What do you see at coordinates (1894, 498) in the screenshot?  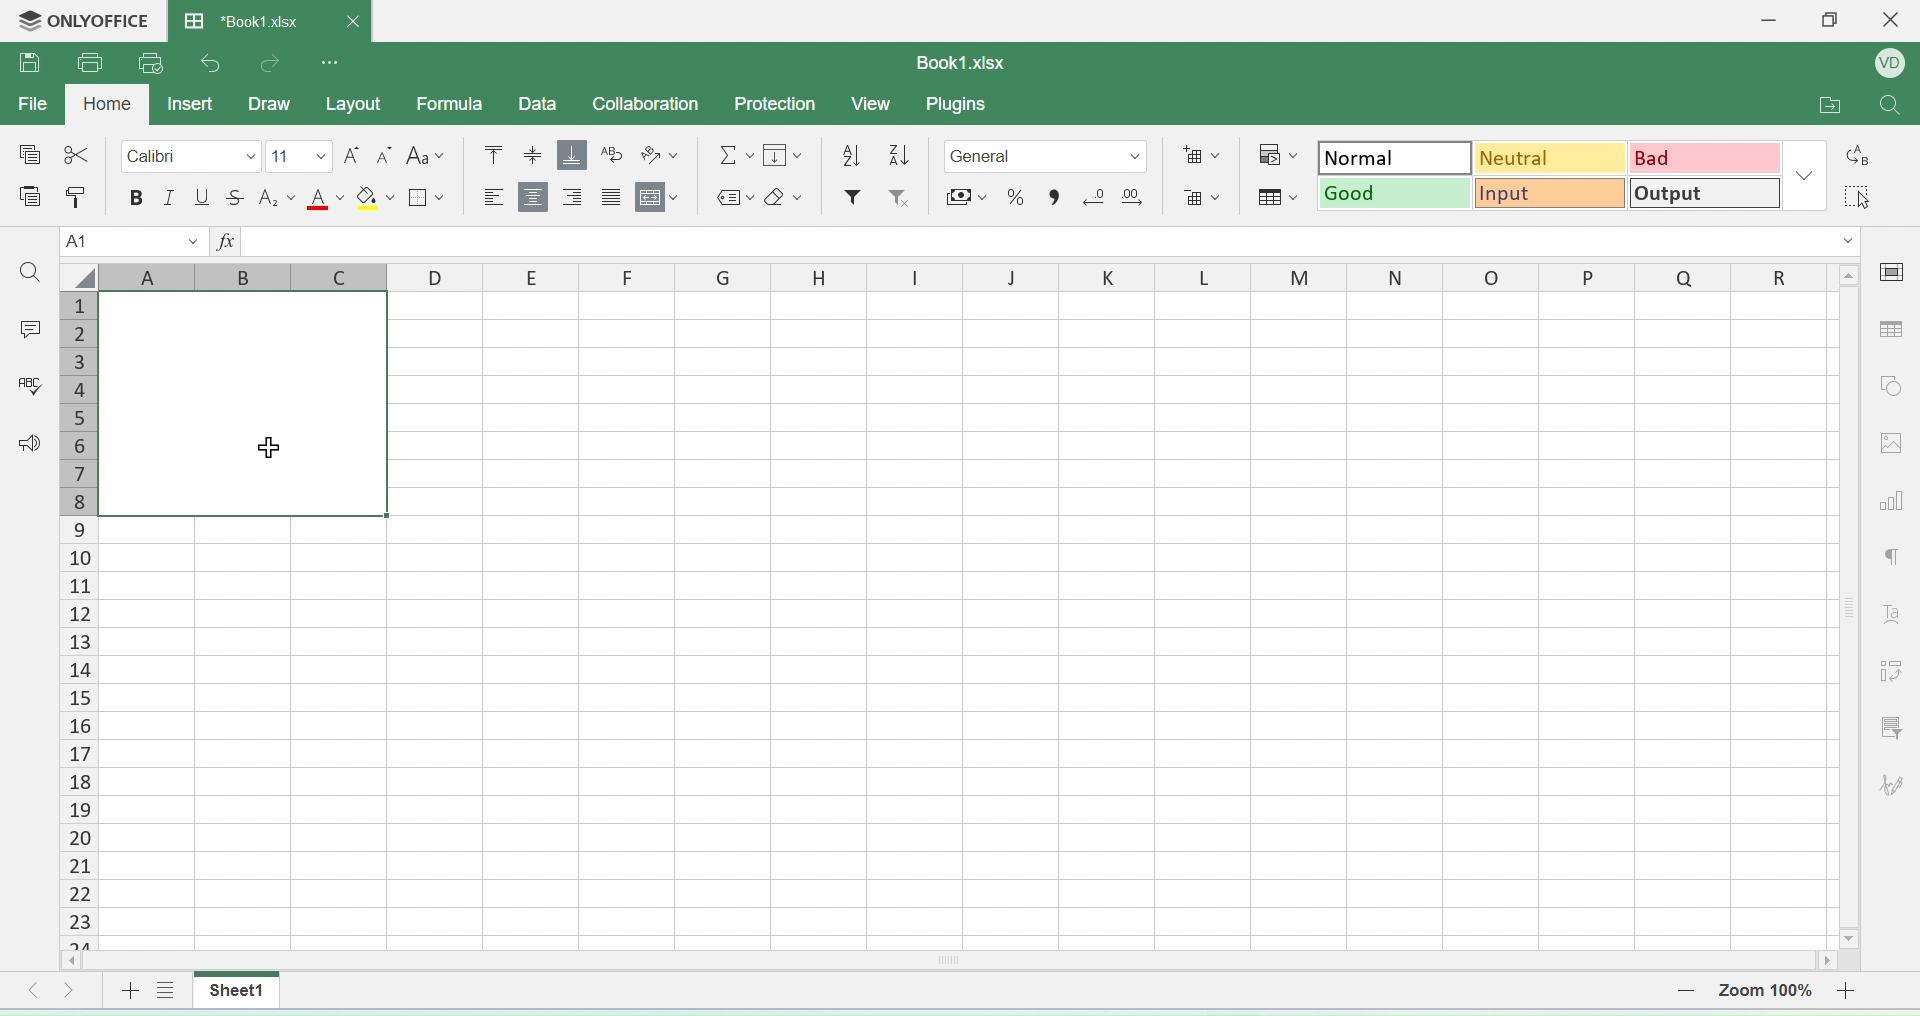 I see `chart` at bounding box center [1894, 498].